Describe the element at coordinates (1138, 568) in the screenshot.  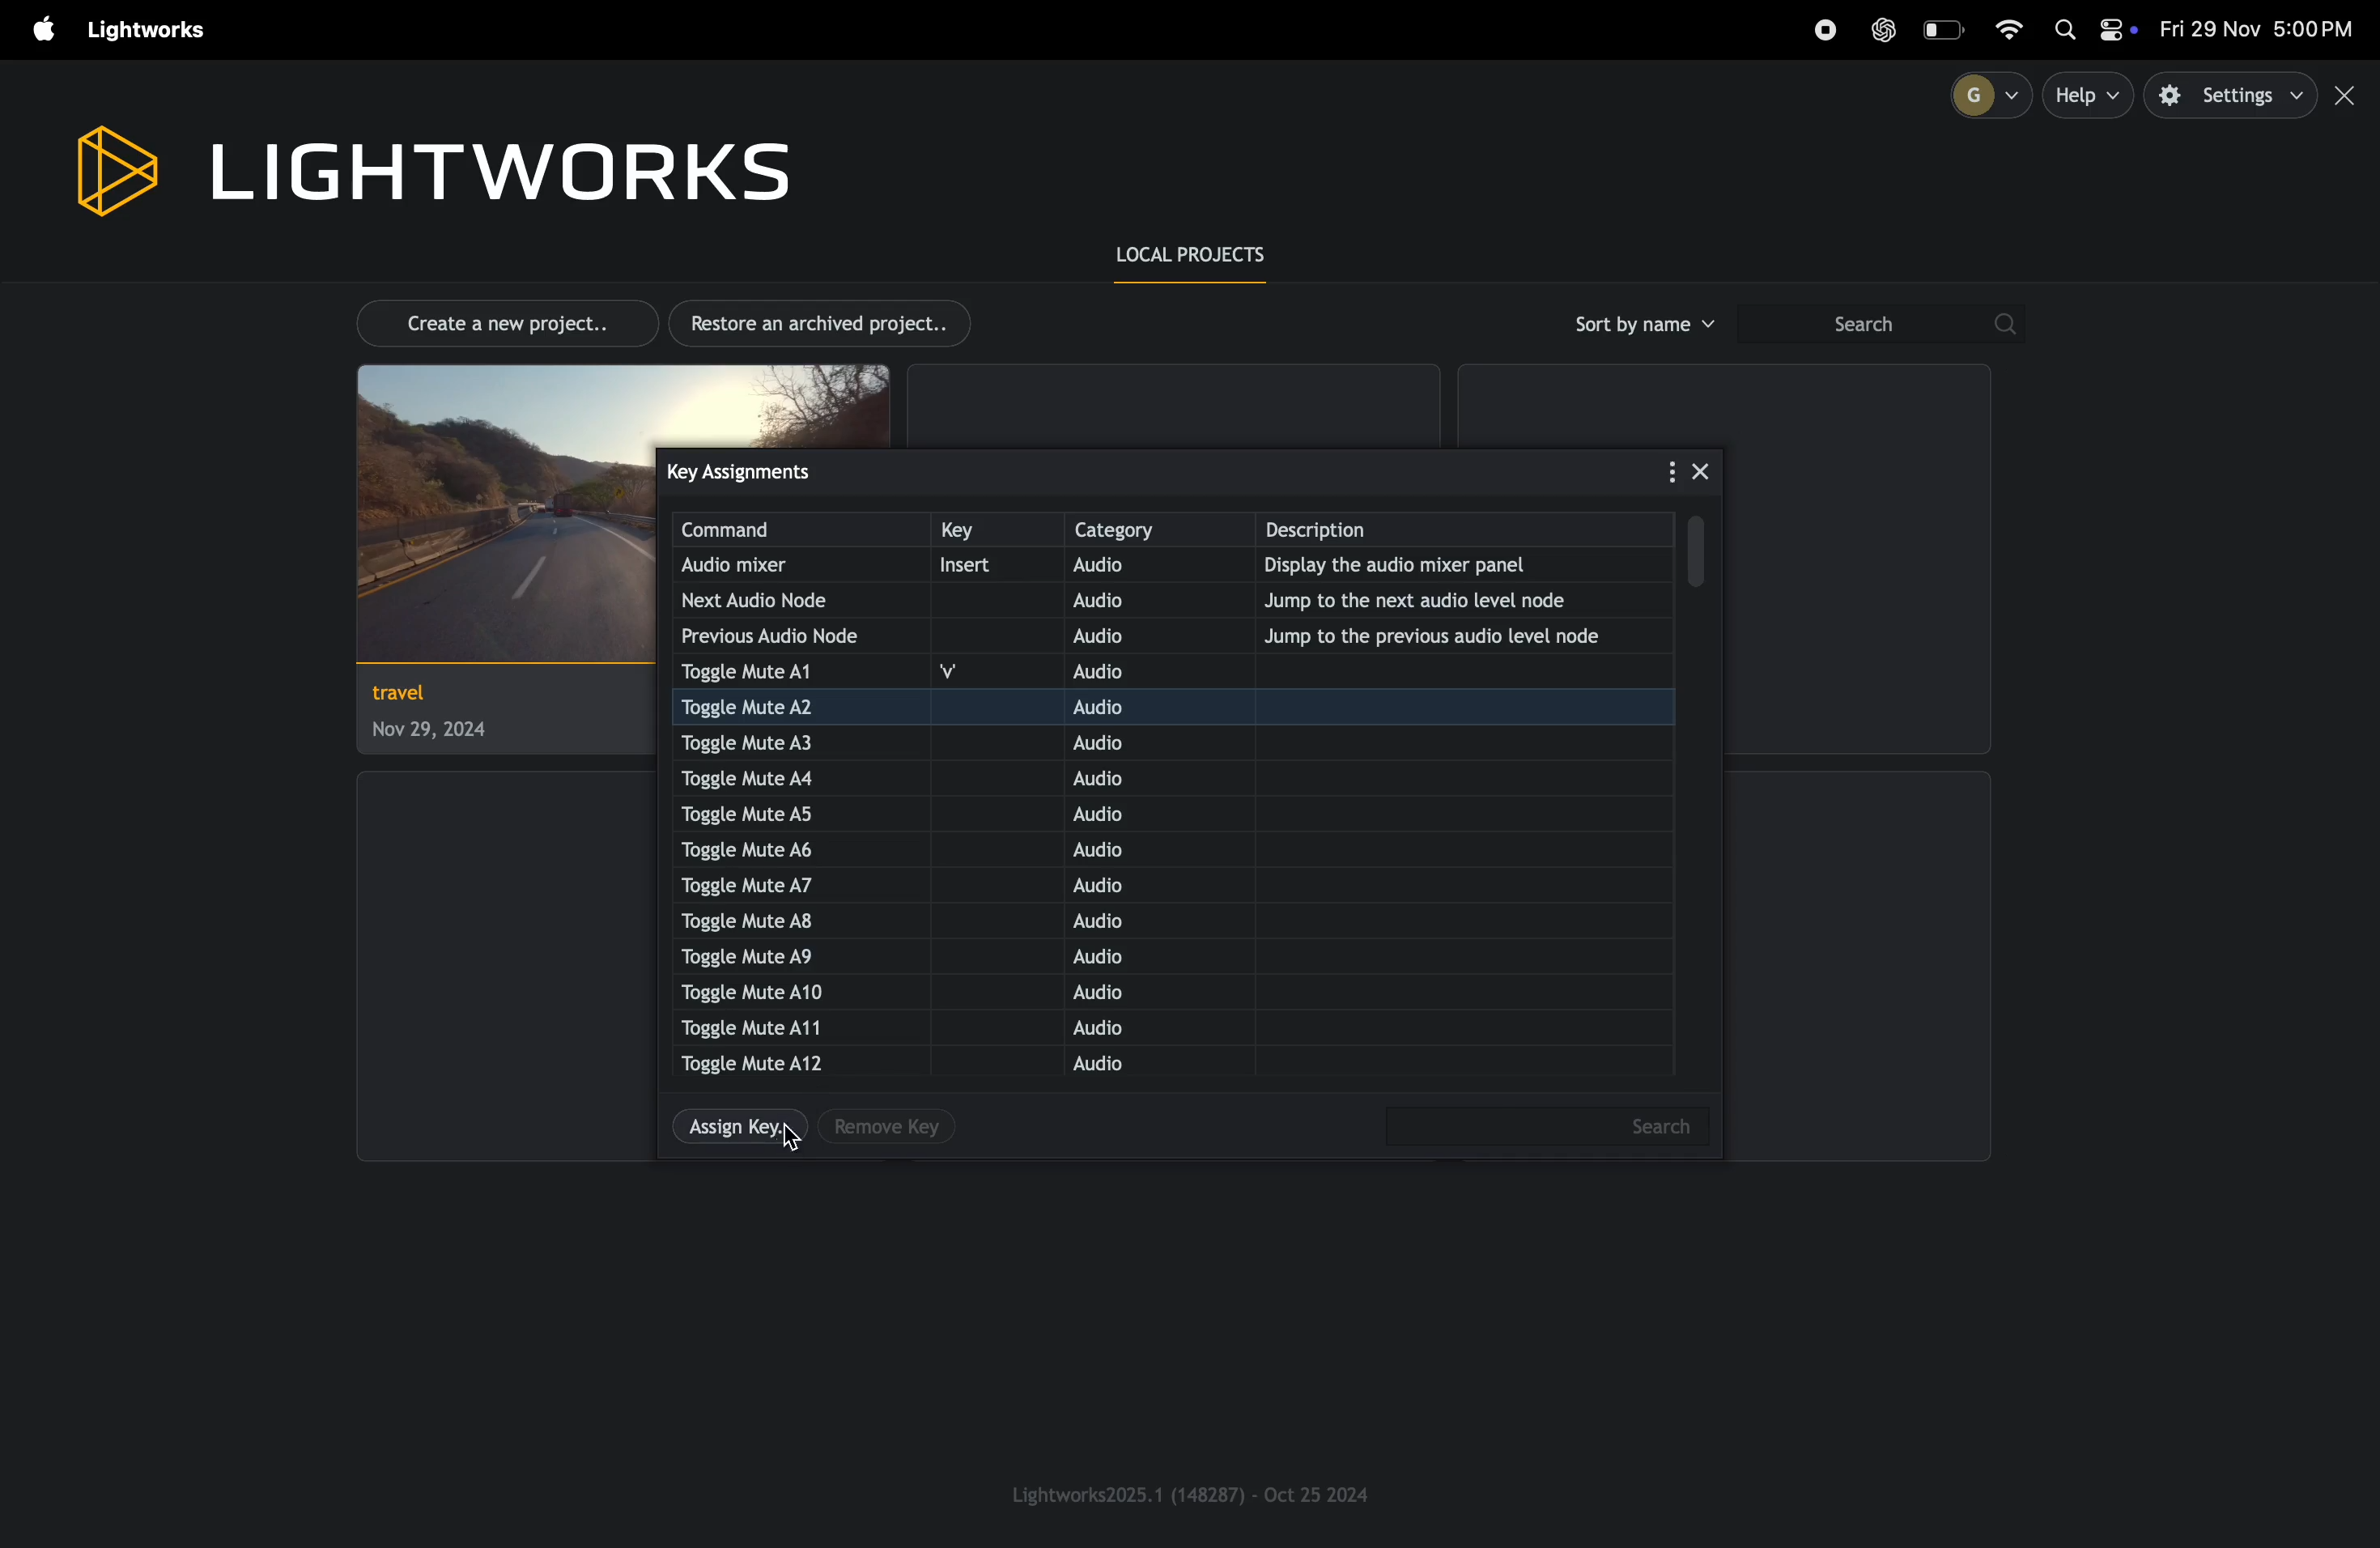
I see `audio` at that location.